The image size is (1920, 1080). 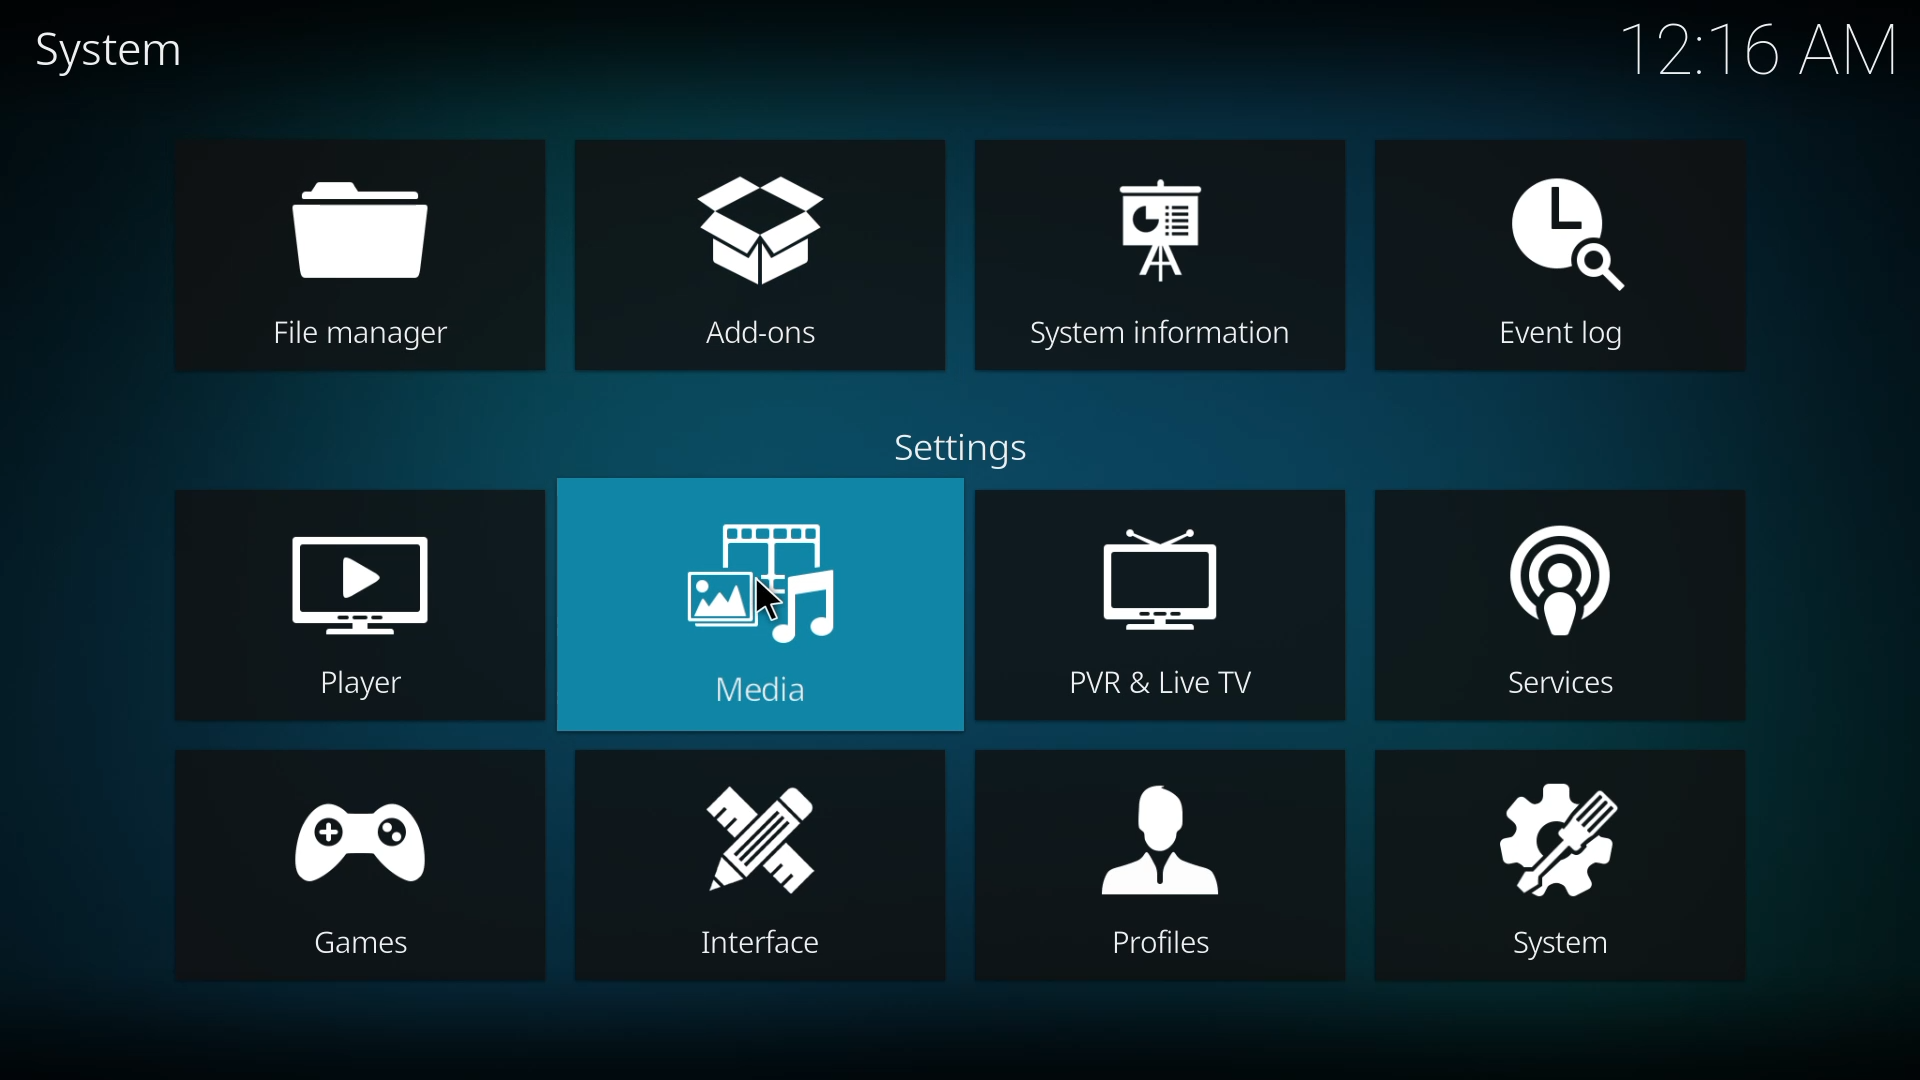 I want to click on Add-ons, so click(x=754, y=336).